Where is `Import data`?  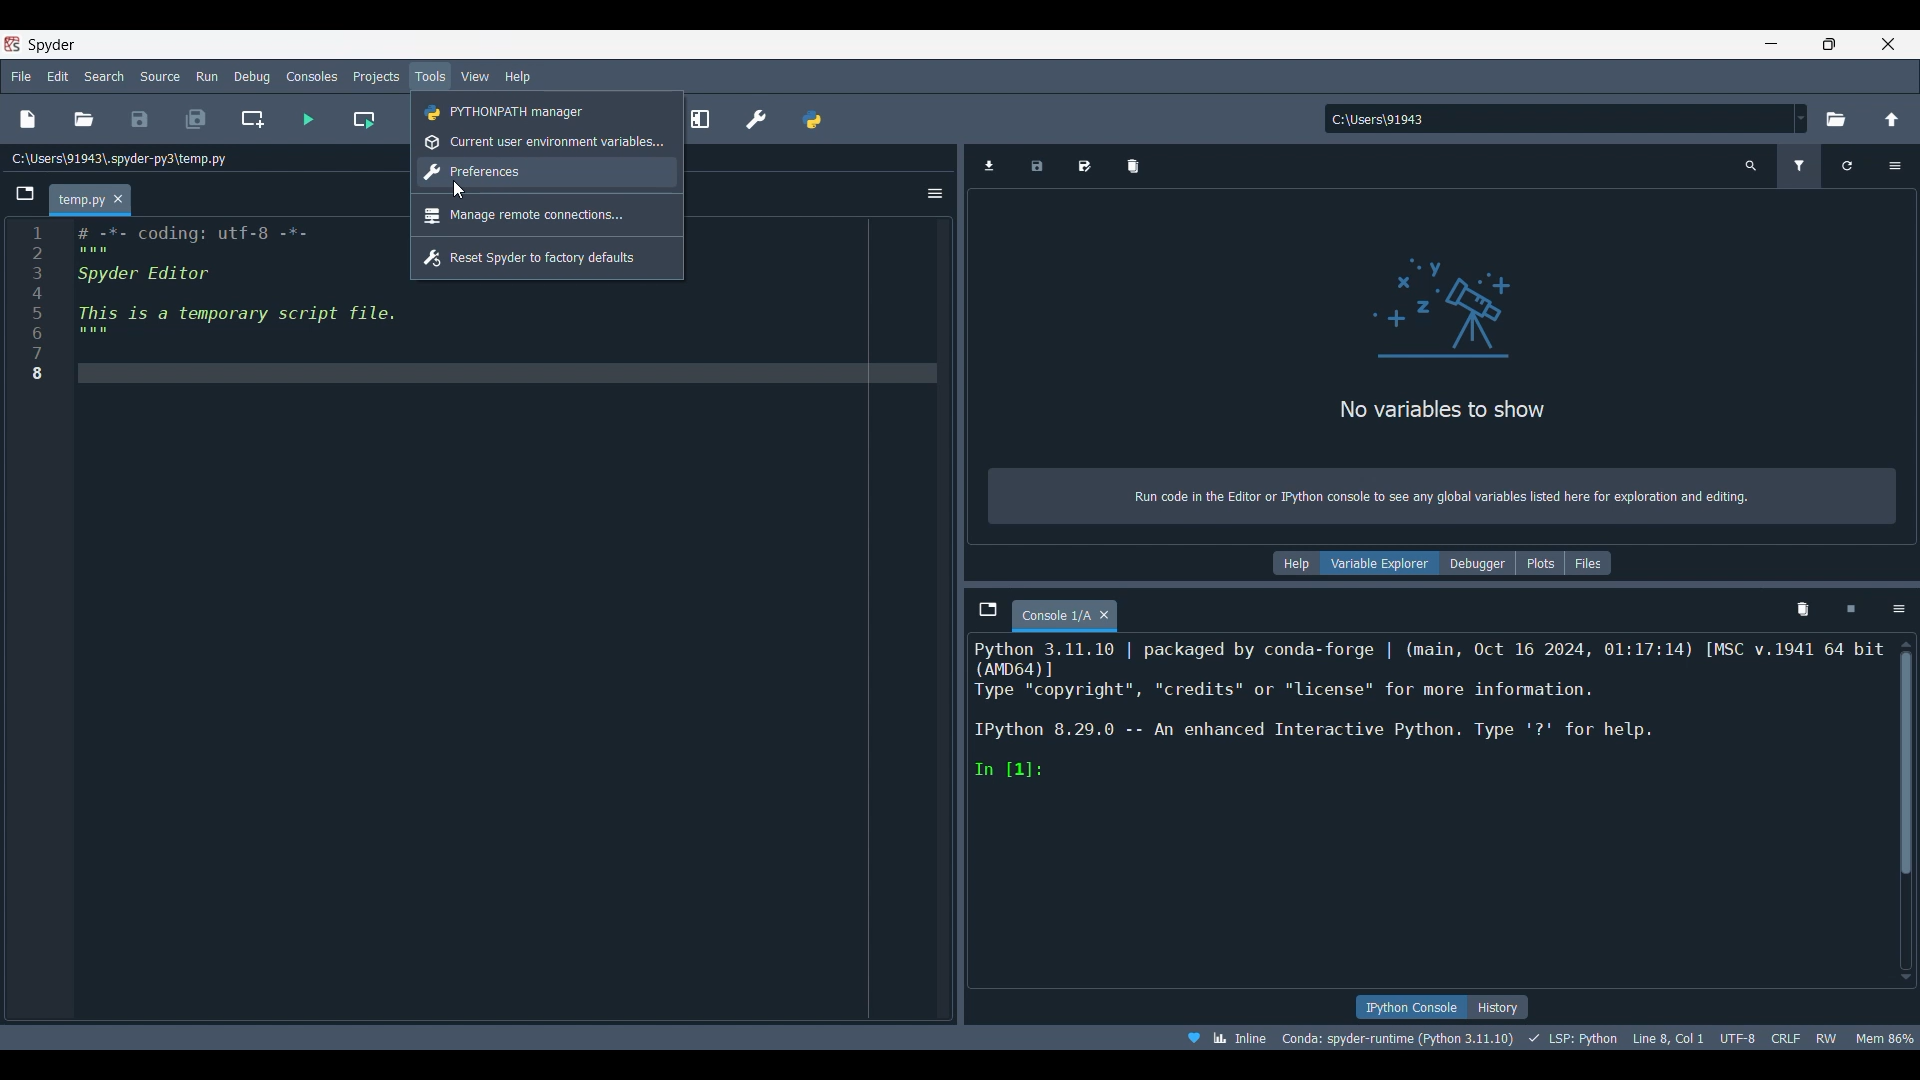 Import data is located at coordinates (990, 166).